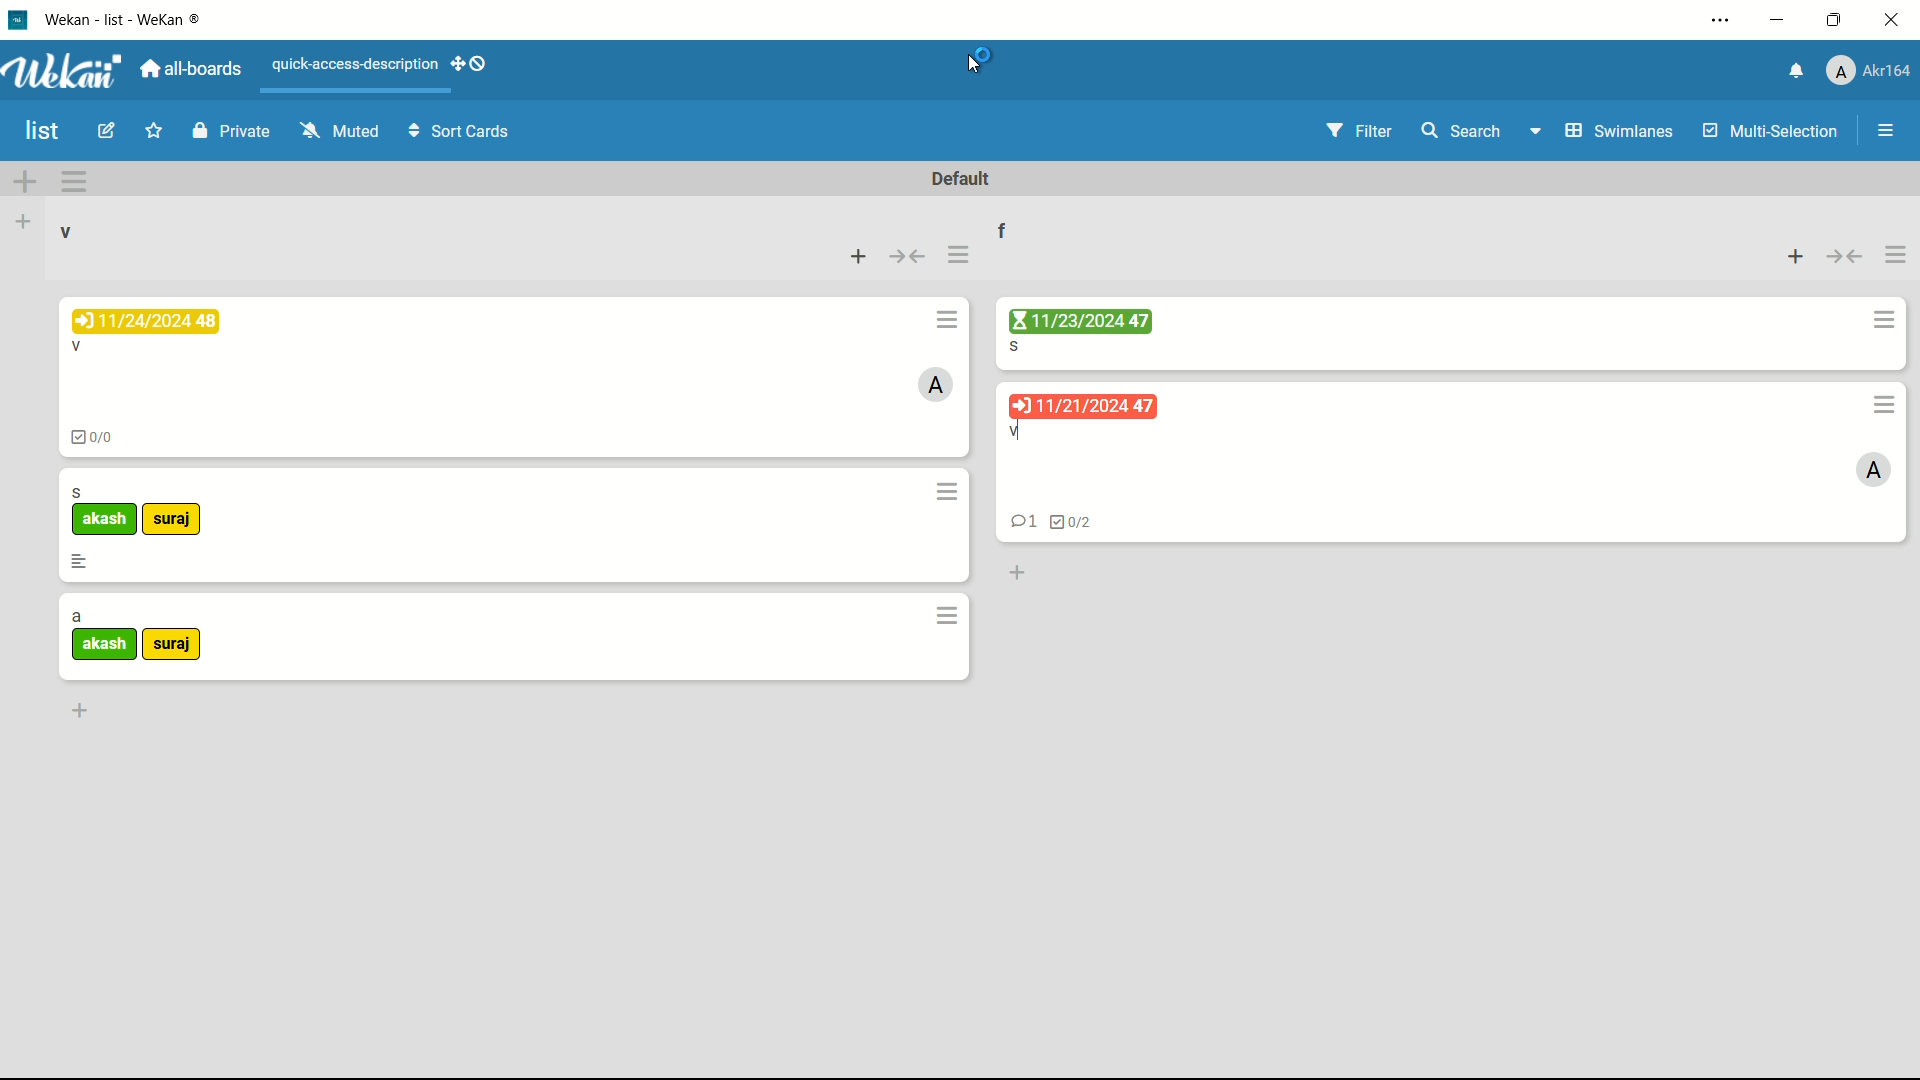 This screenshot has height=1080, width=1920. Describe the element at coordinates (1870, 69) in the screenshot. I see `profile` at that location.